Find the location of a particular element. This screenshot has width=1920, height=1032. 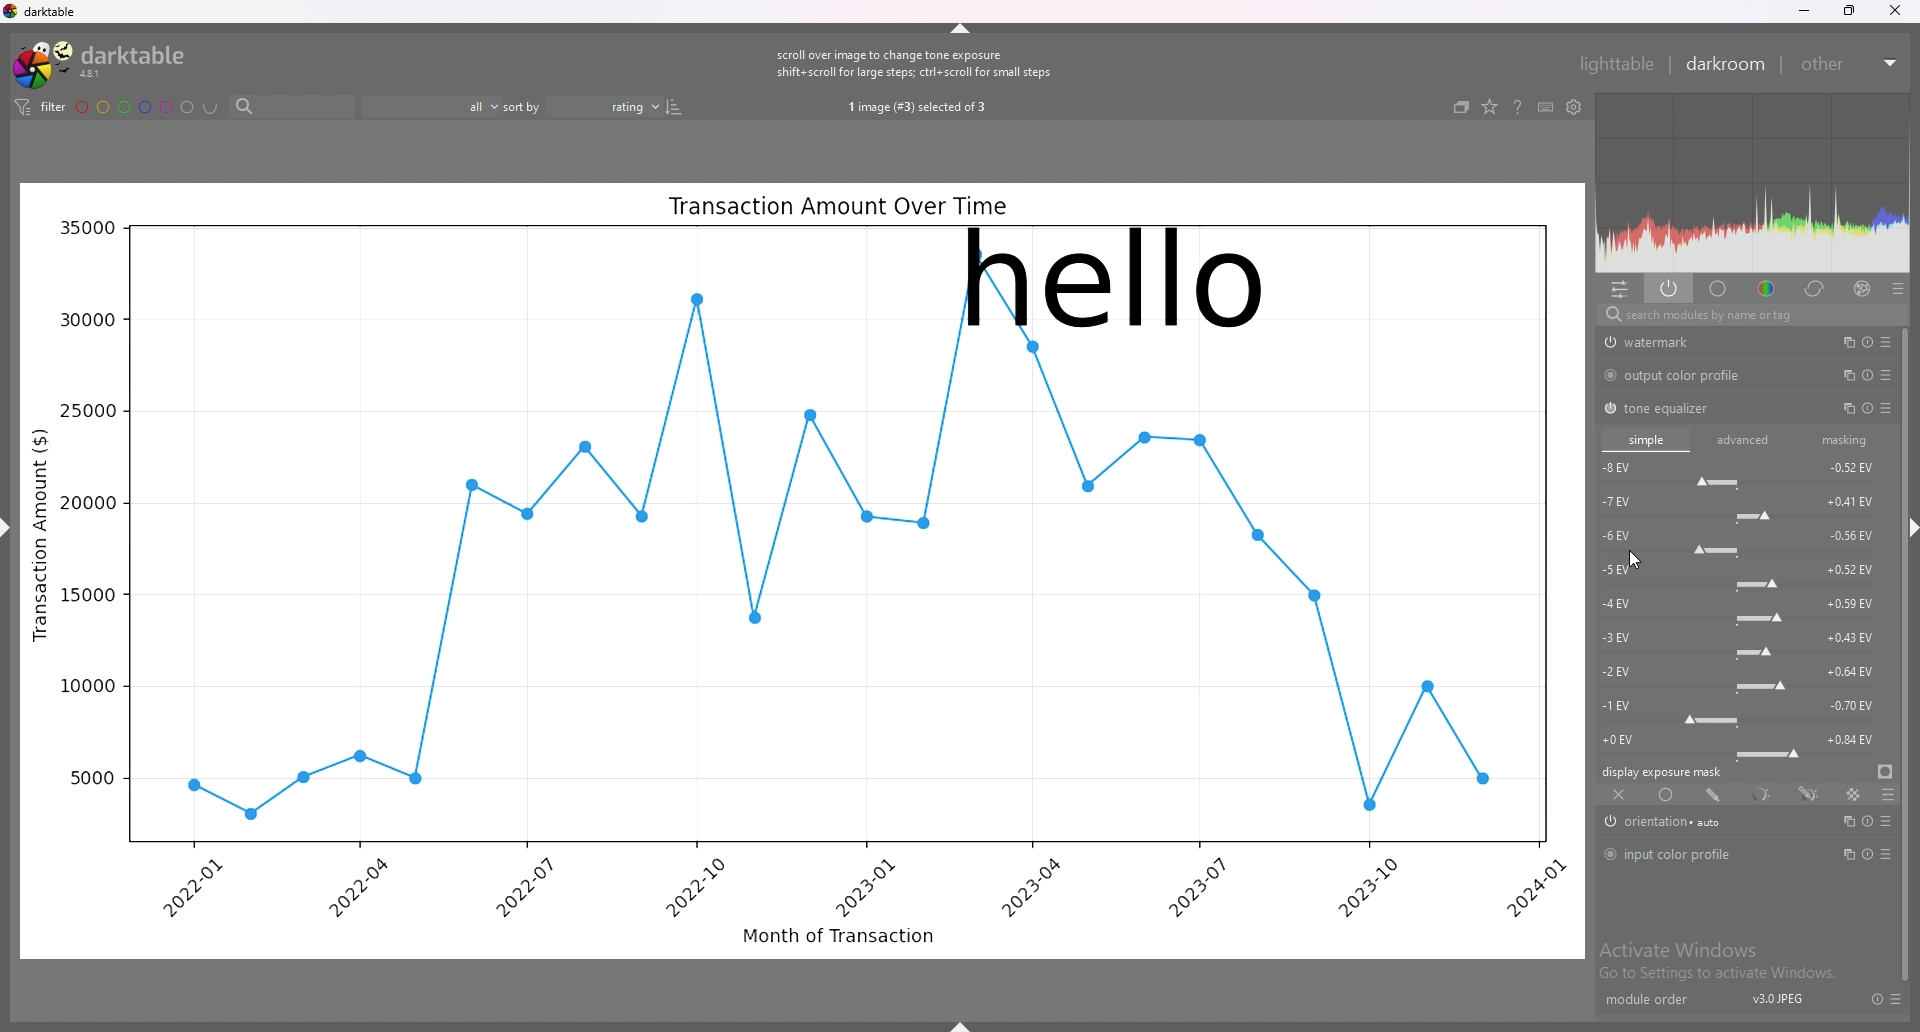

watermark is located at coordinates (1673, 343).